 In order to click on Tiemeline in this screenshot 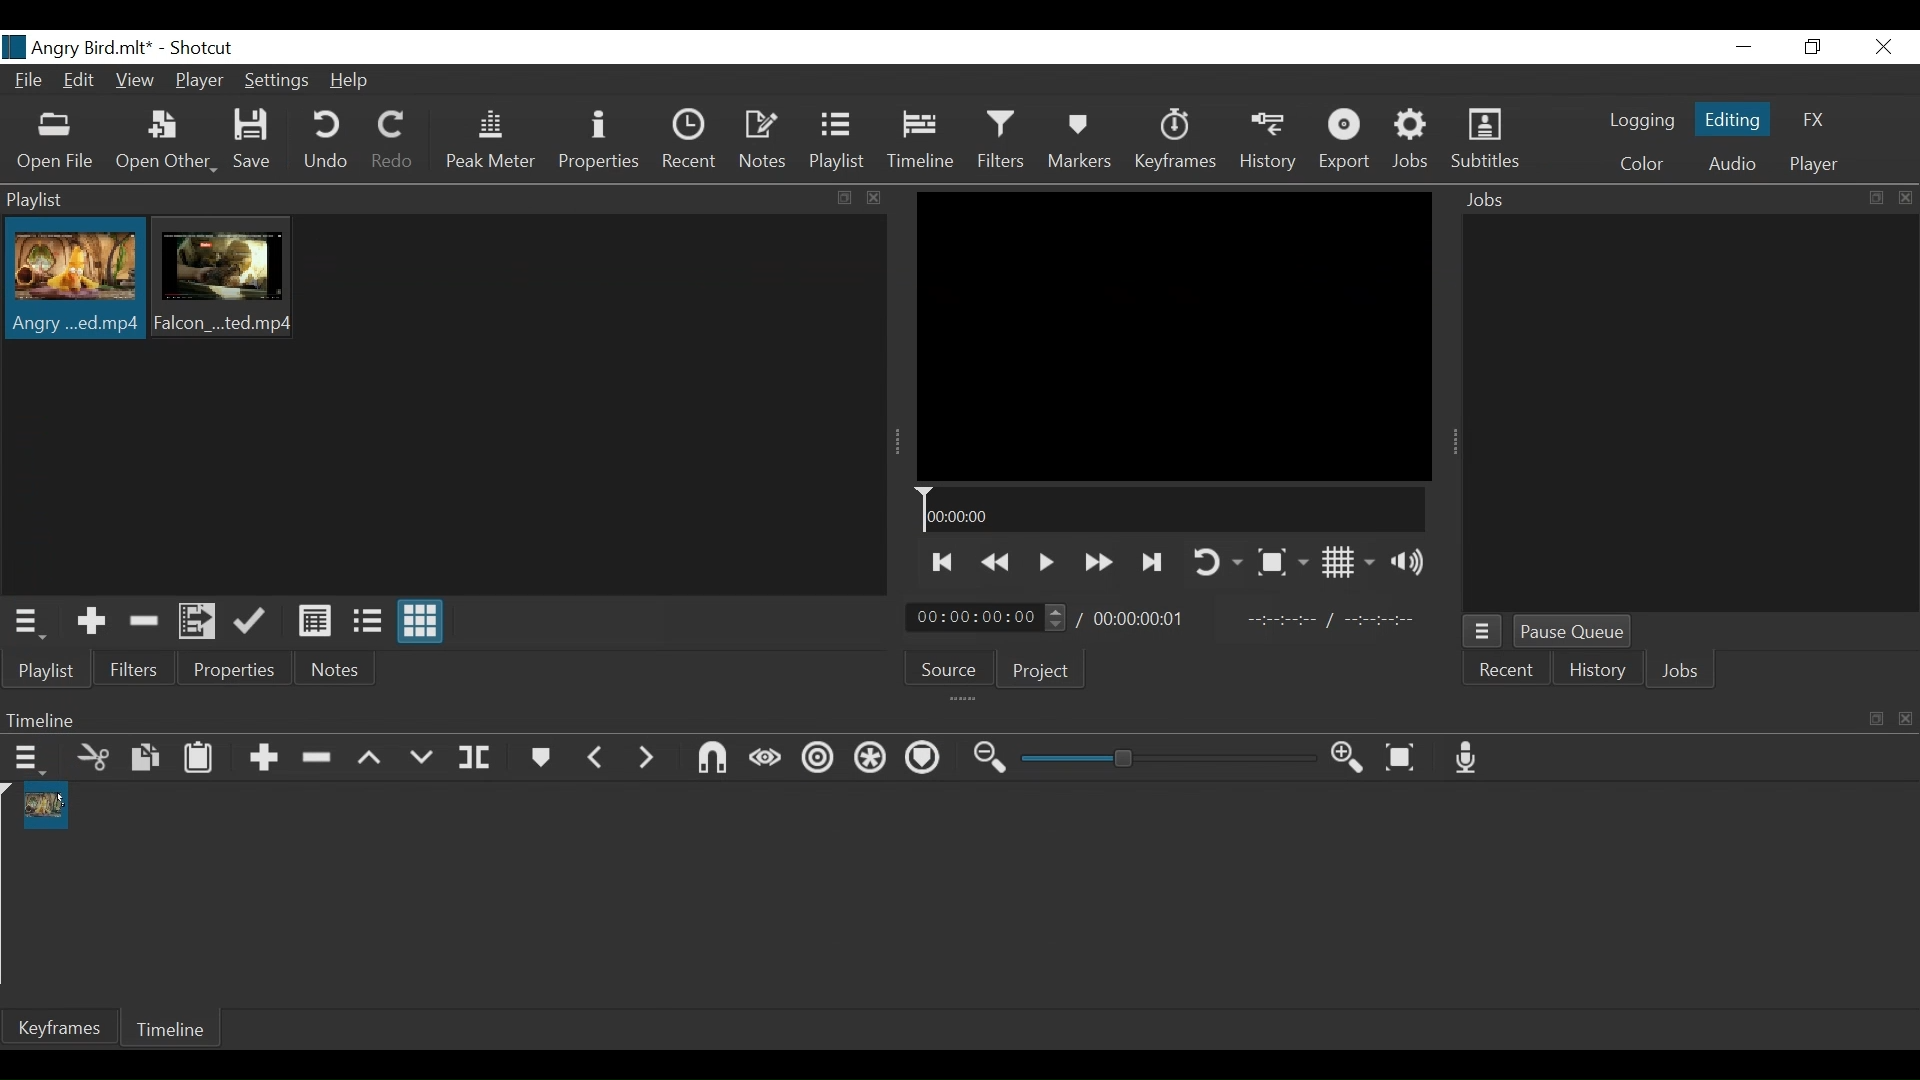, I will do `click(925, 143)`.